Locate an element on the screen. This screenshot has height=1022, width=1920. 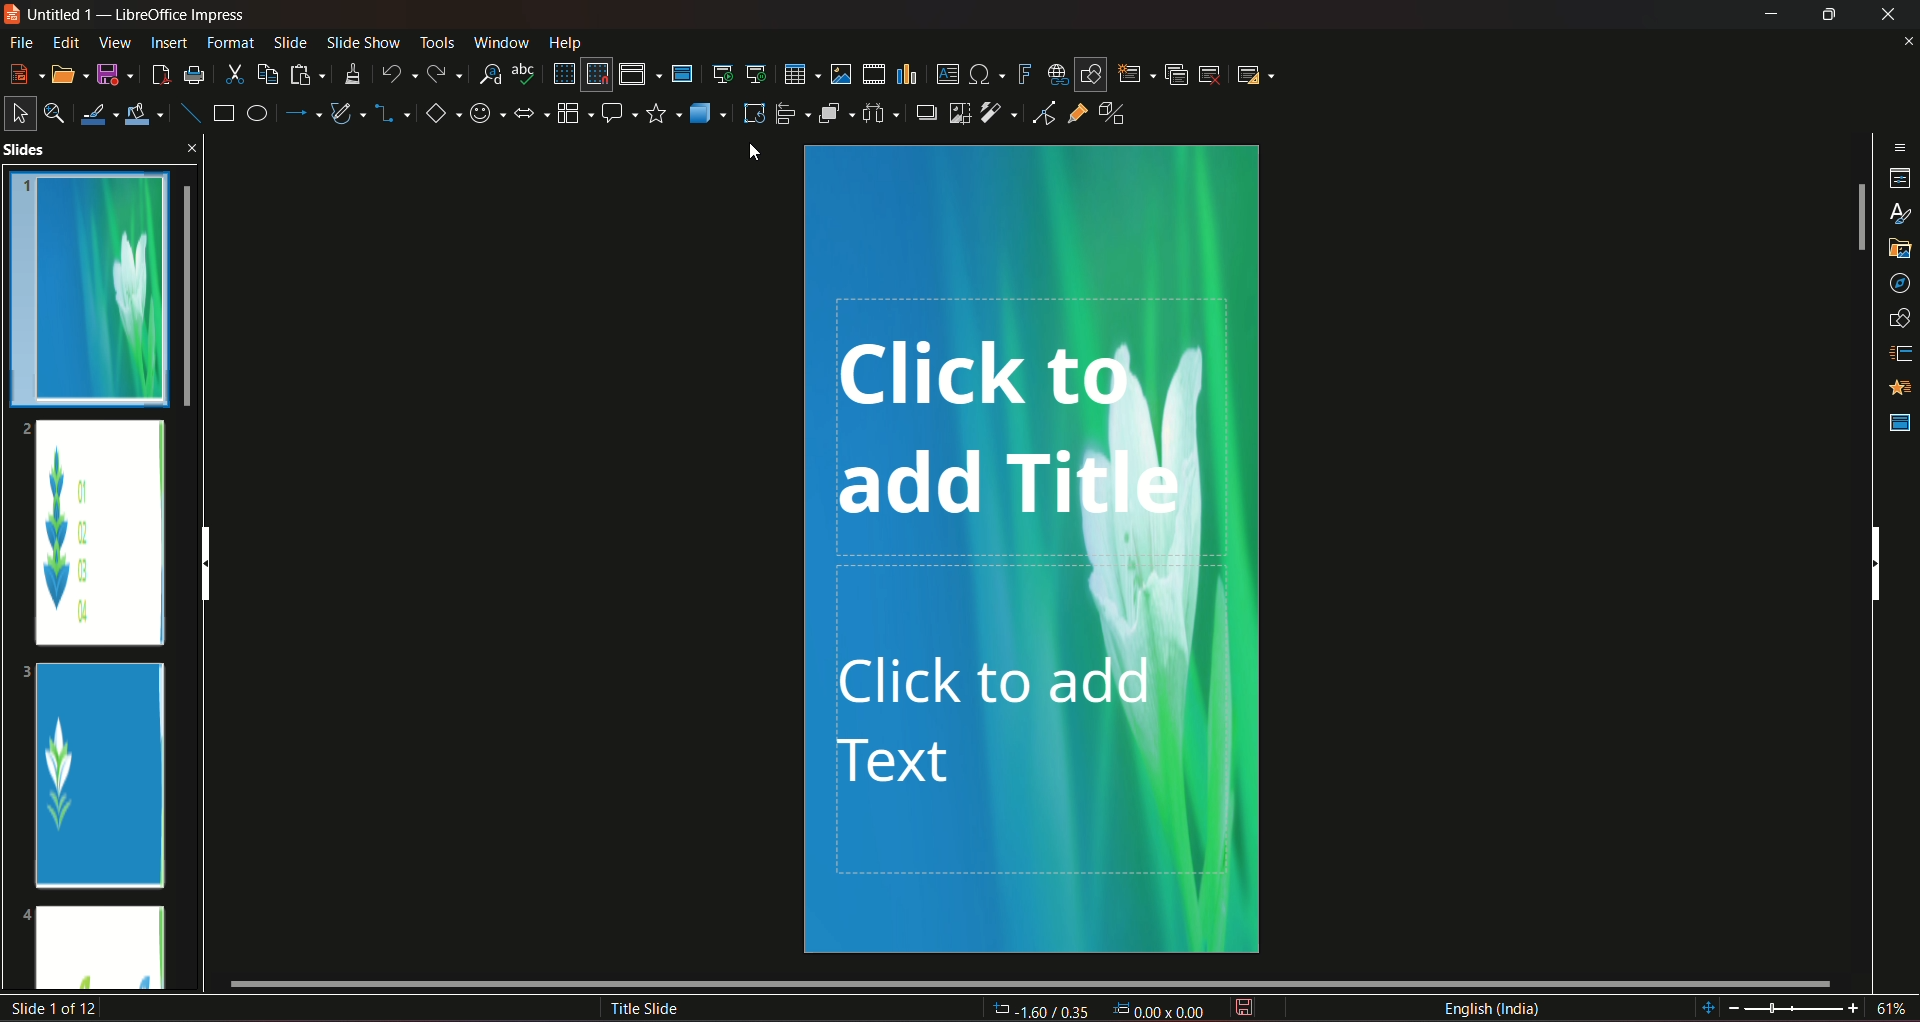
slide delete is located at coordinates (1212, 73).